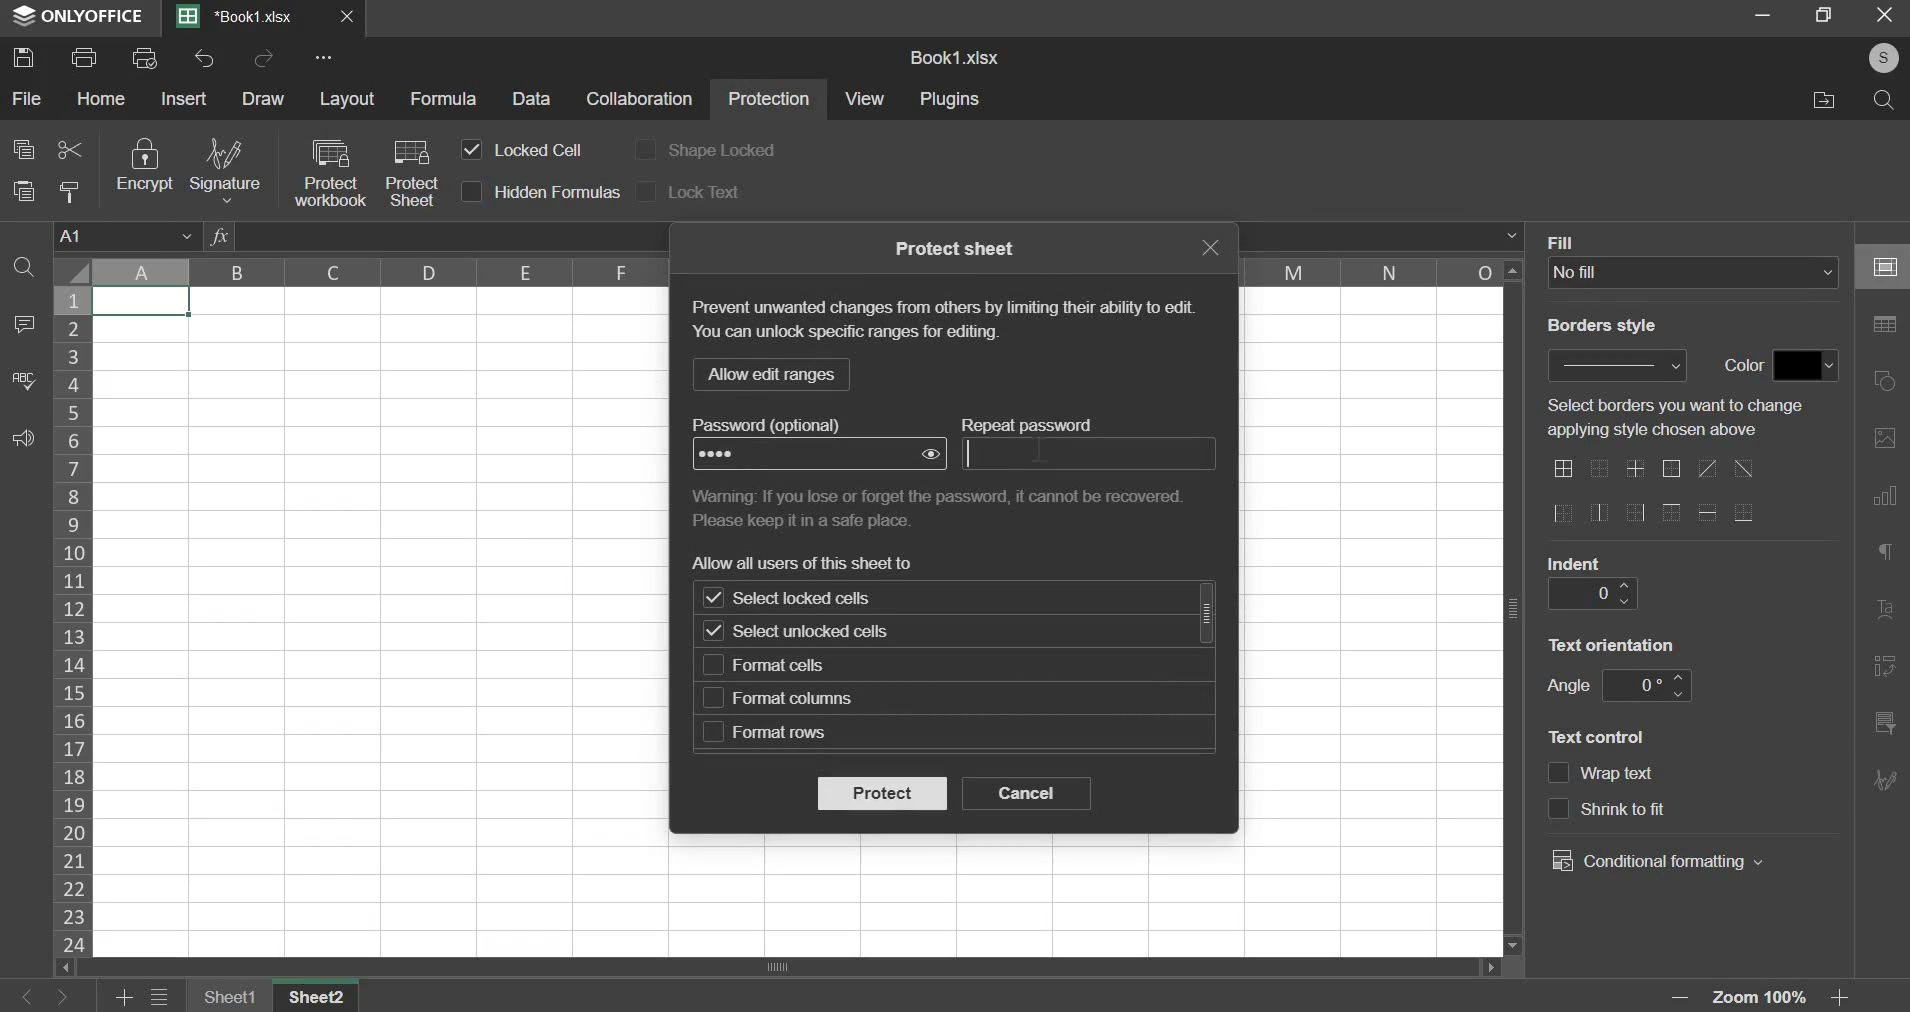 The image size is (1910, 1012). Describe the element at coordinates (1891, 18) in the screenshot. I see `Cancel` at that location.